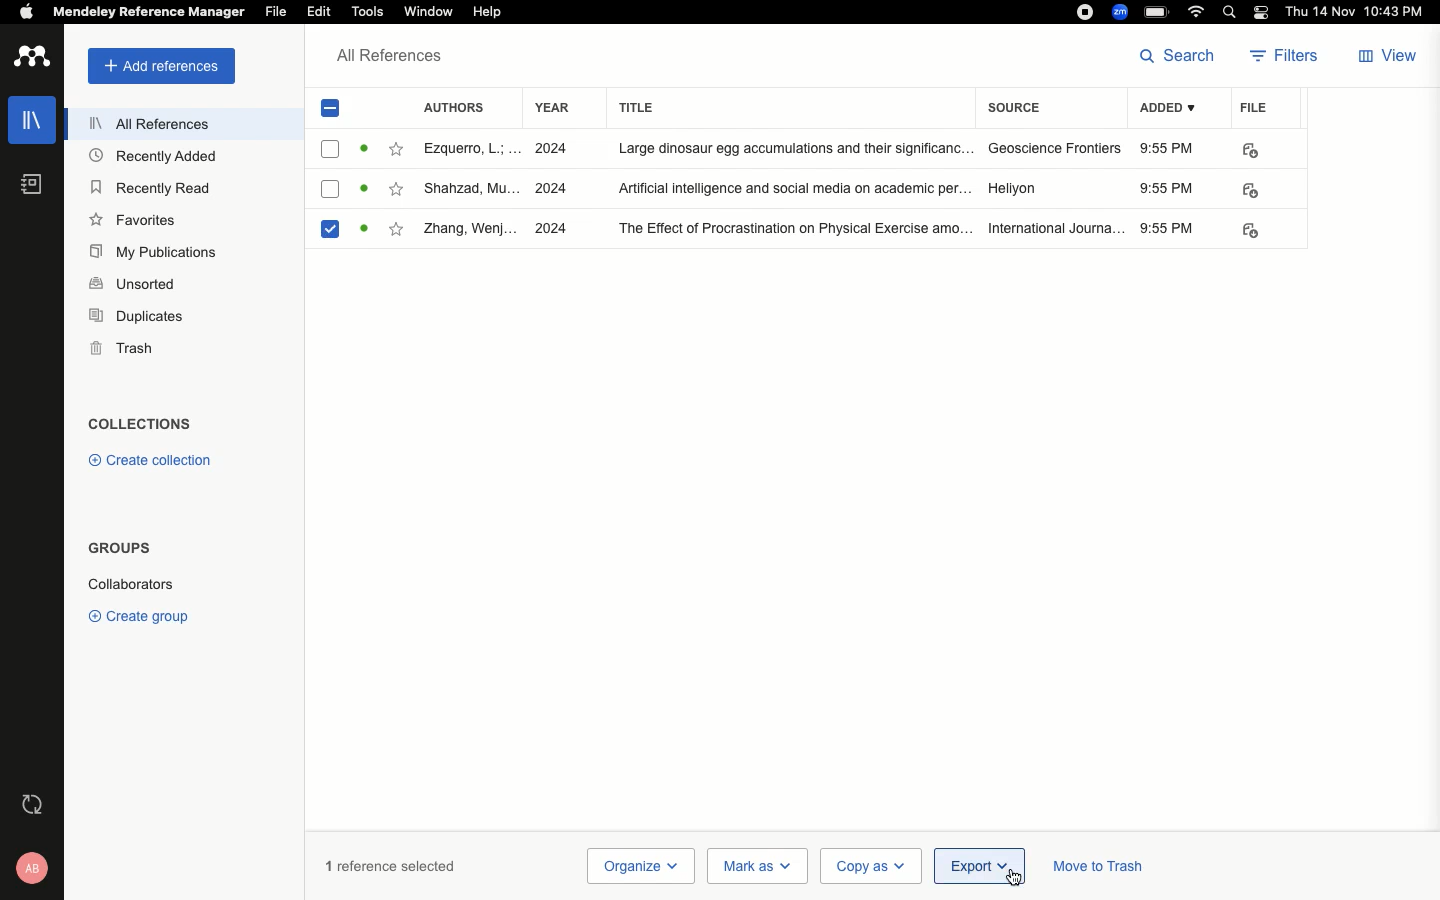  I want to click on 9:55 PM, so click(1169, 149).